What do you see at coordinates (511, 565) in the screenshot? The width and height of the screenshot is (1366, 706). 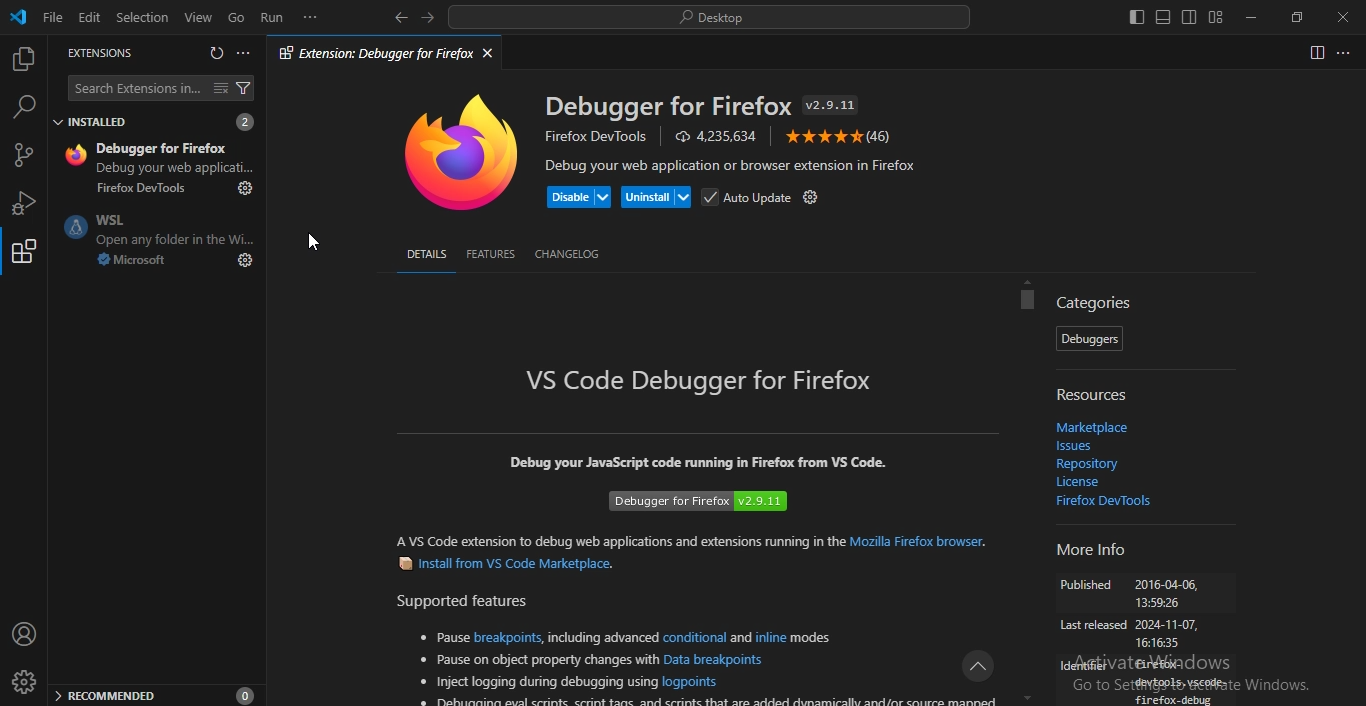 I see `Install from VS Code Marketplace.` at bounding box center [511, 565].